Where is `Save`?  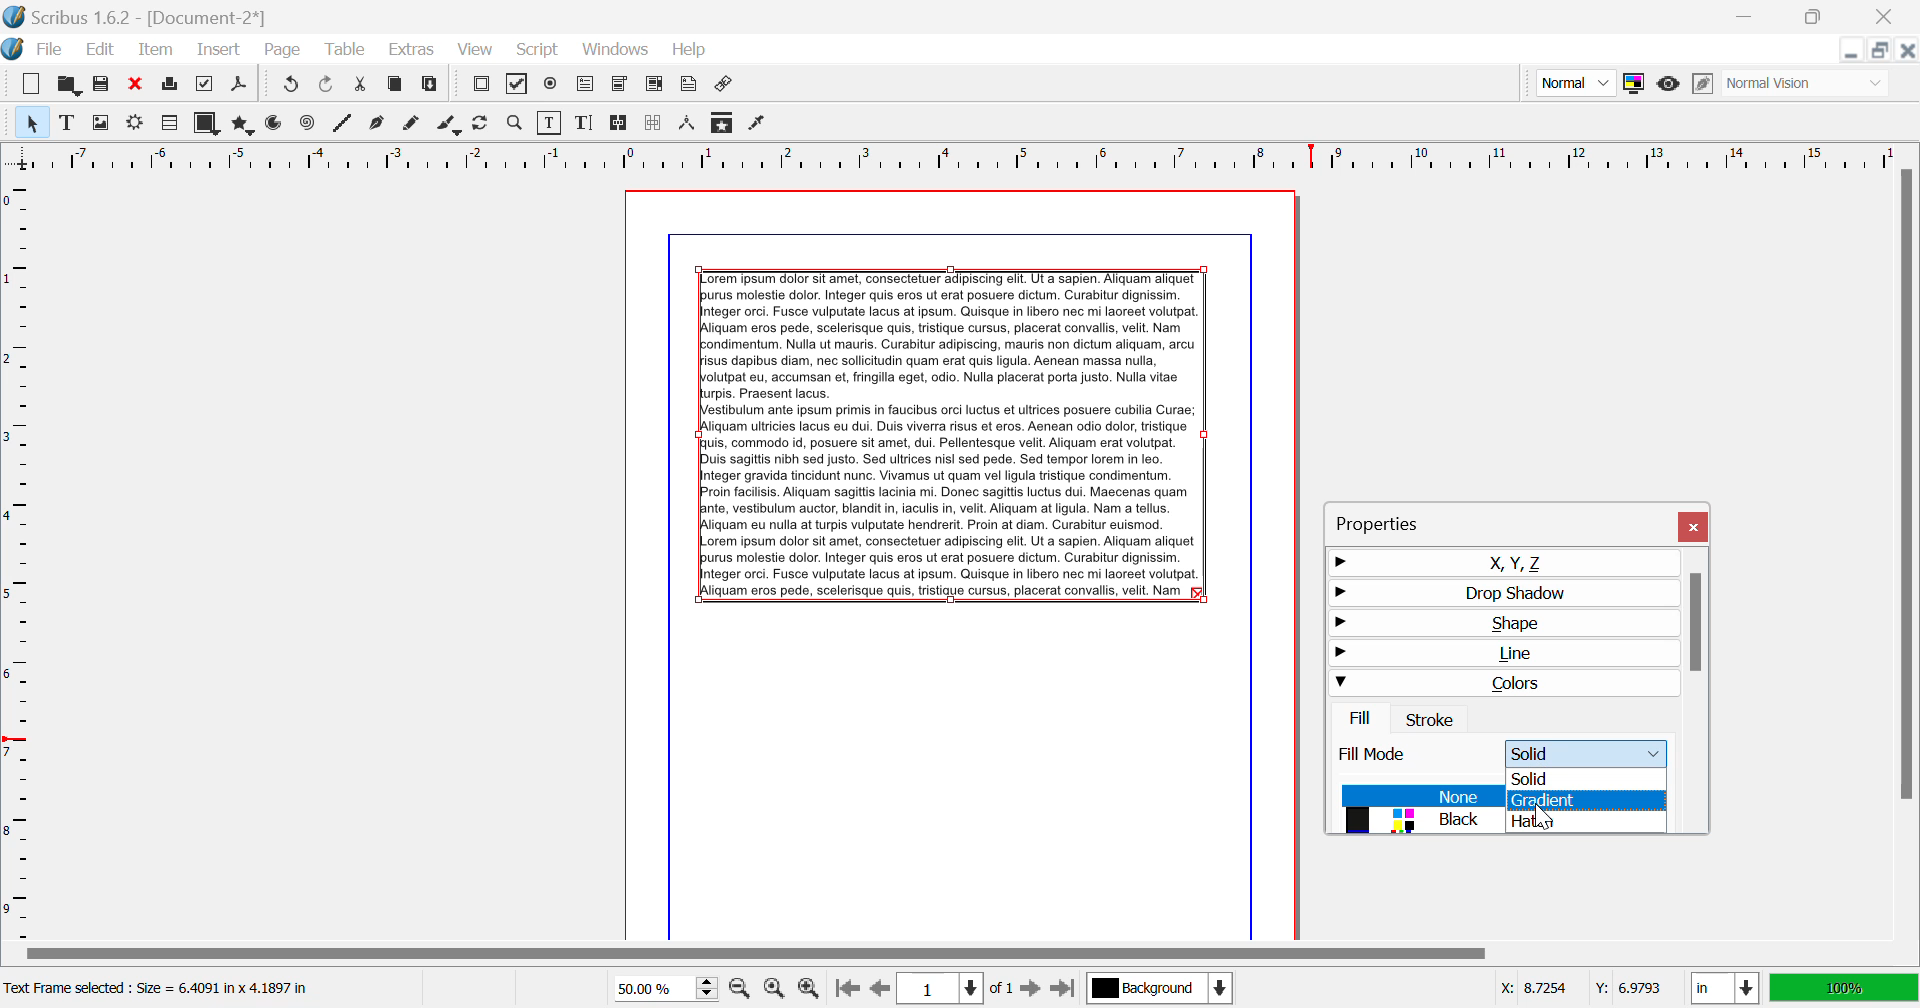 Save is located at coordinates (101, 84).